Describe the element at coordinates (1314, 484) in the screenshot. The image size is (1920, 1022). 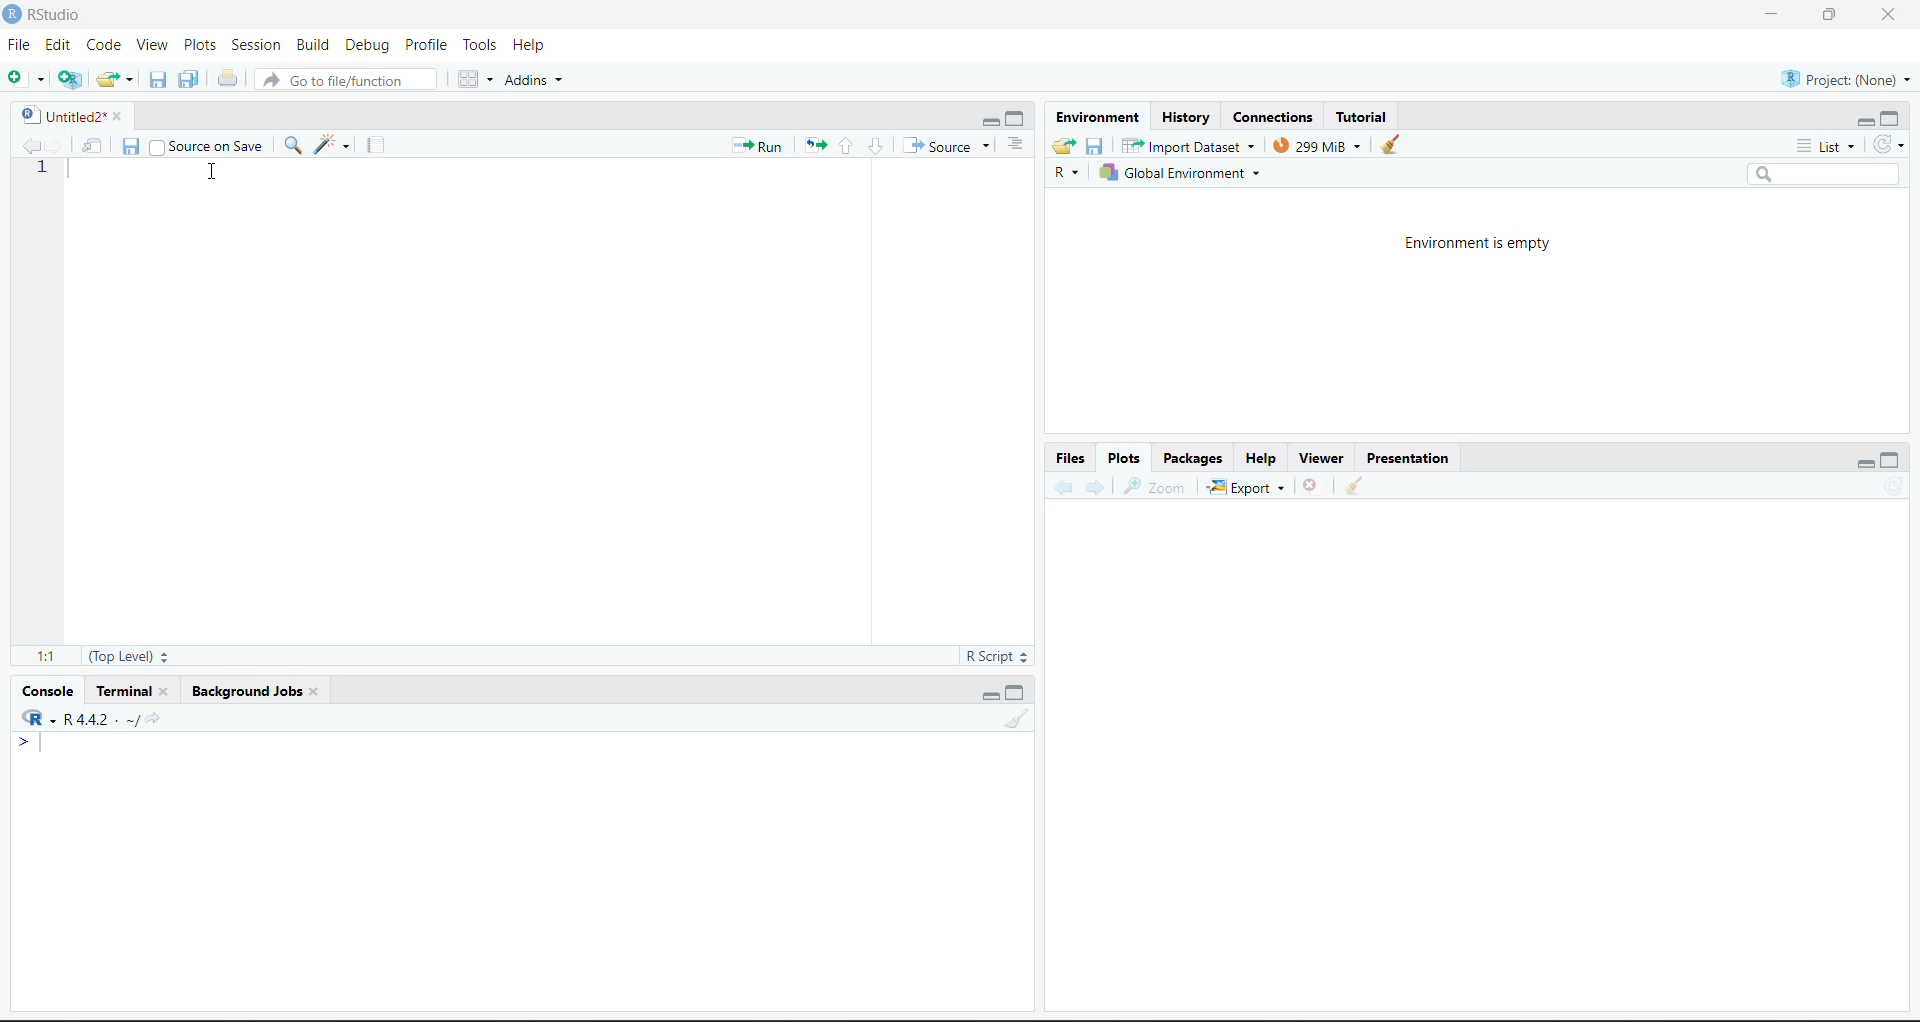
I see `remove the current plot` at that location.